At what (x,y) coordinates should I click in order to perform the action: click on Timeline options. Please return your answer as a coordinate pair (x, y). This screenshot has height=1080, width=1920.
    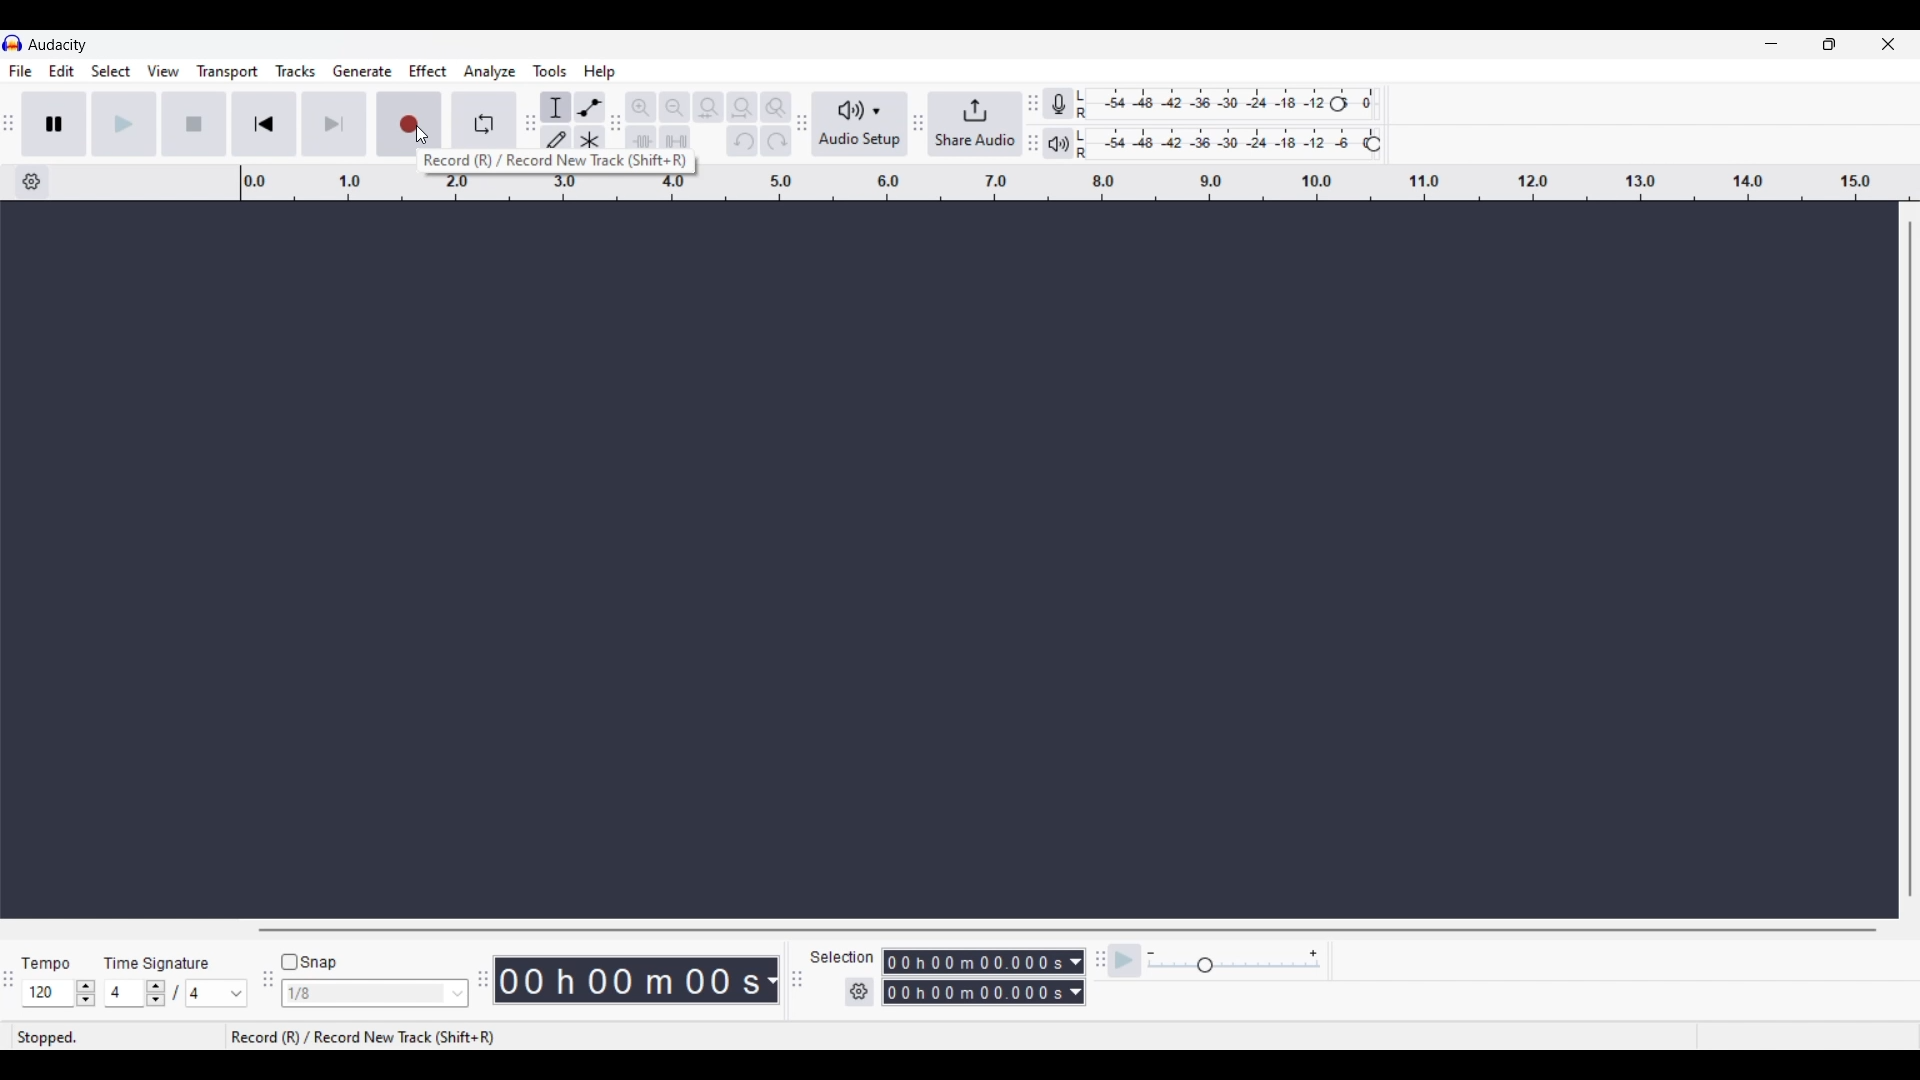
    Looking at the image, I should click on (31, 182).